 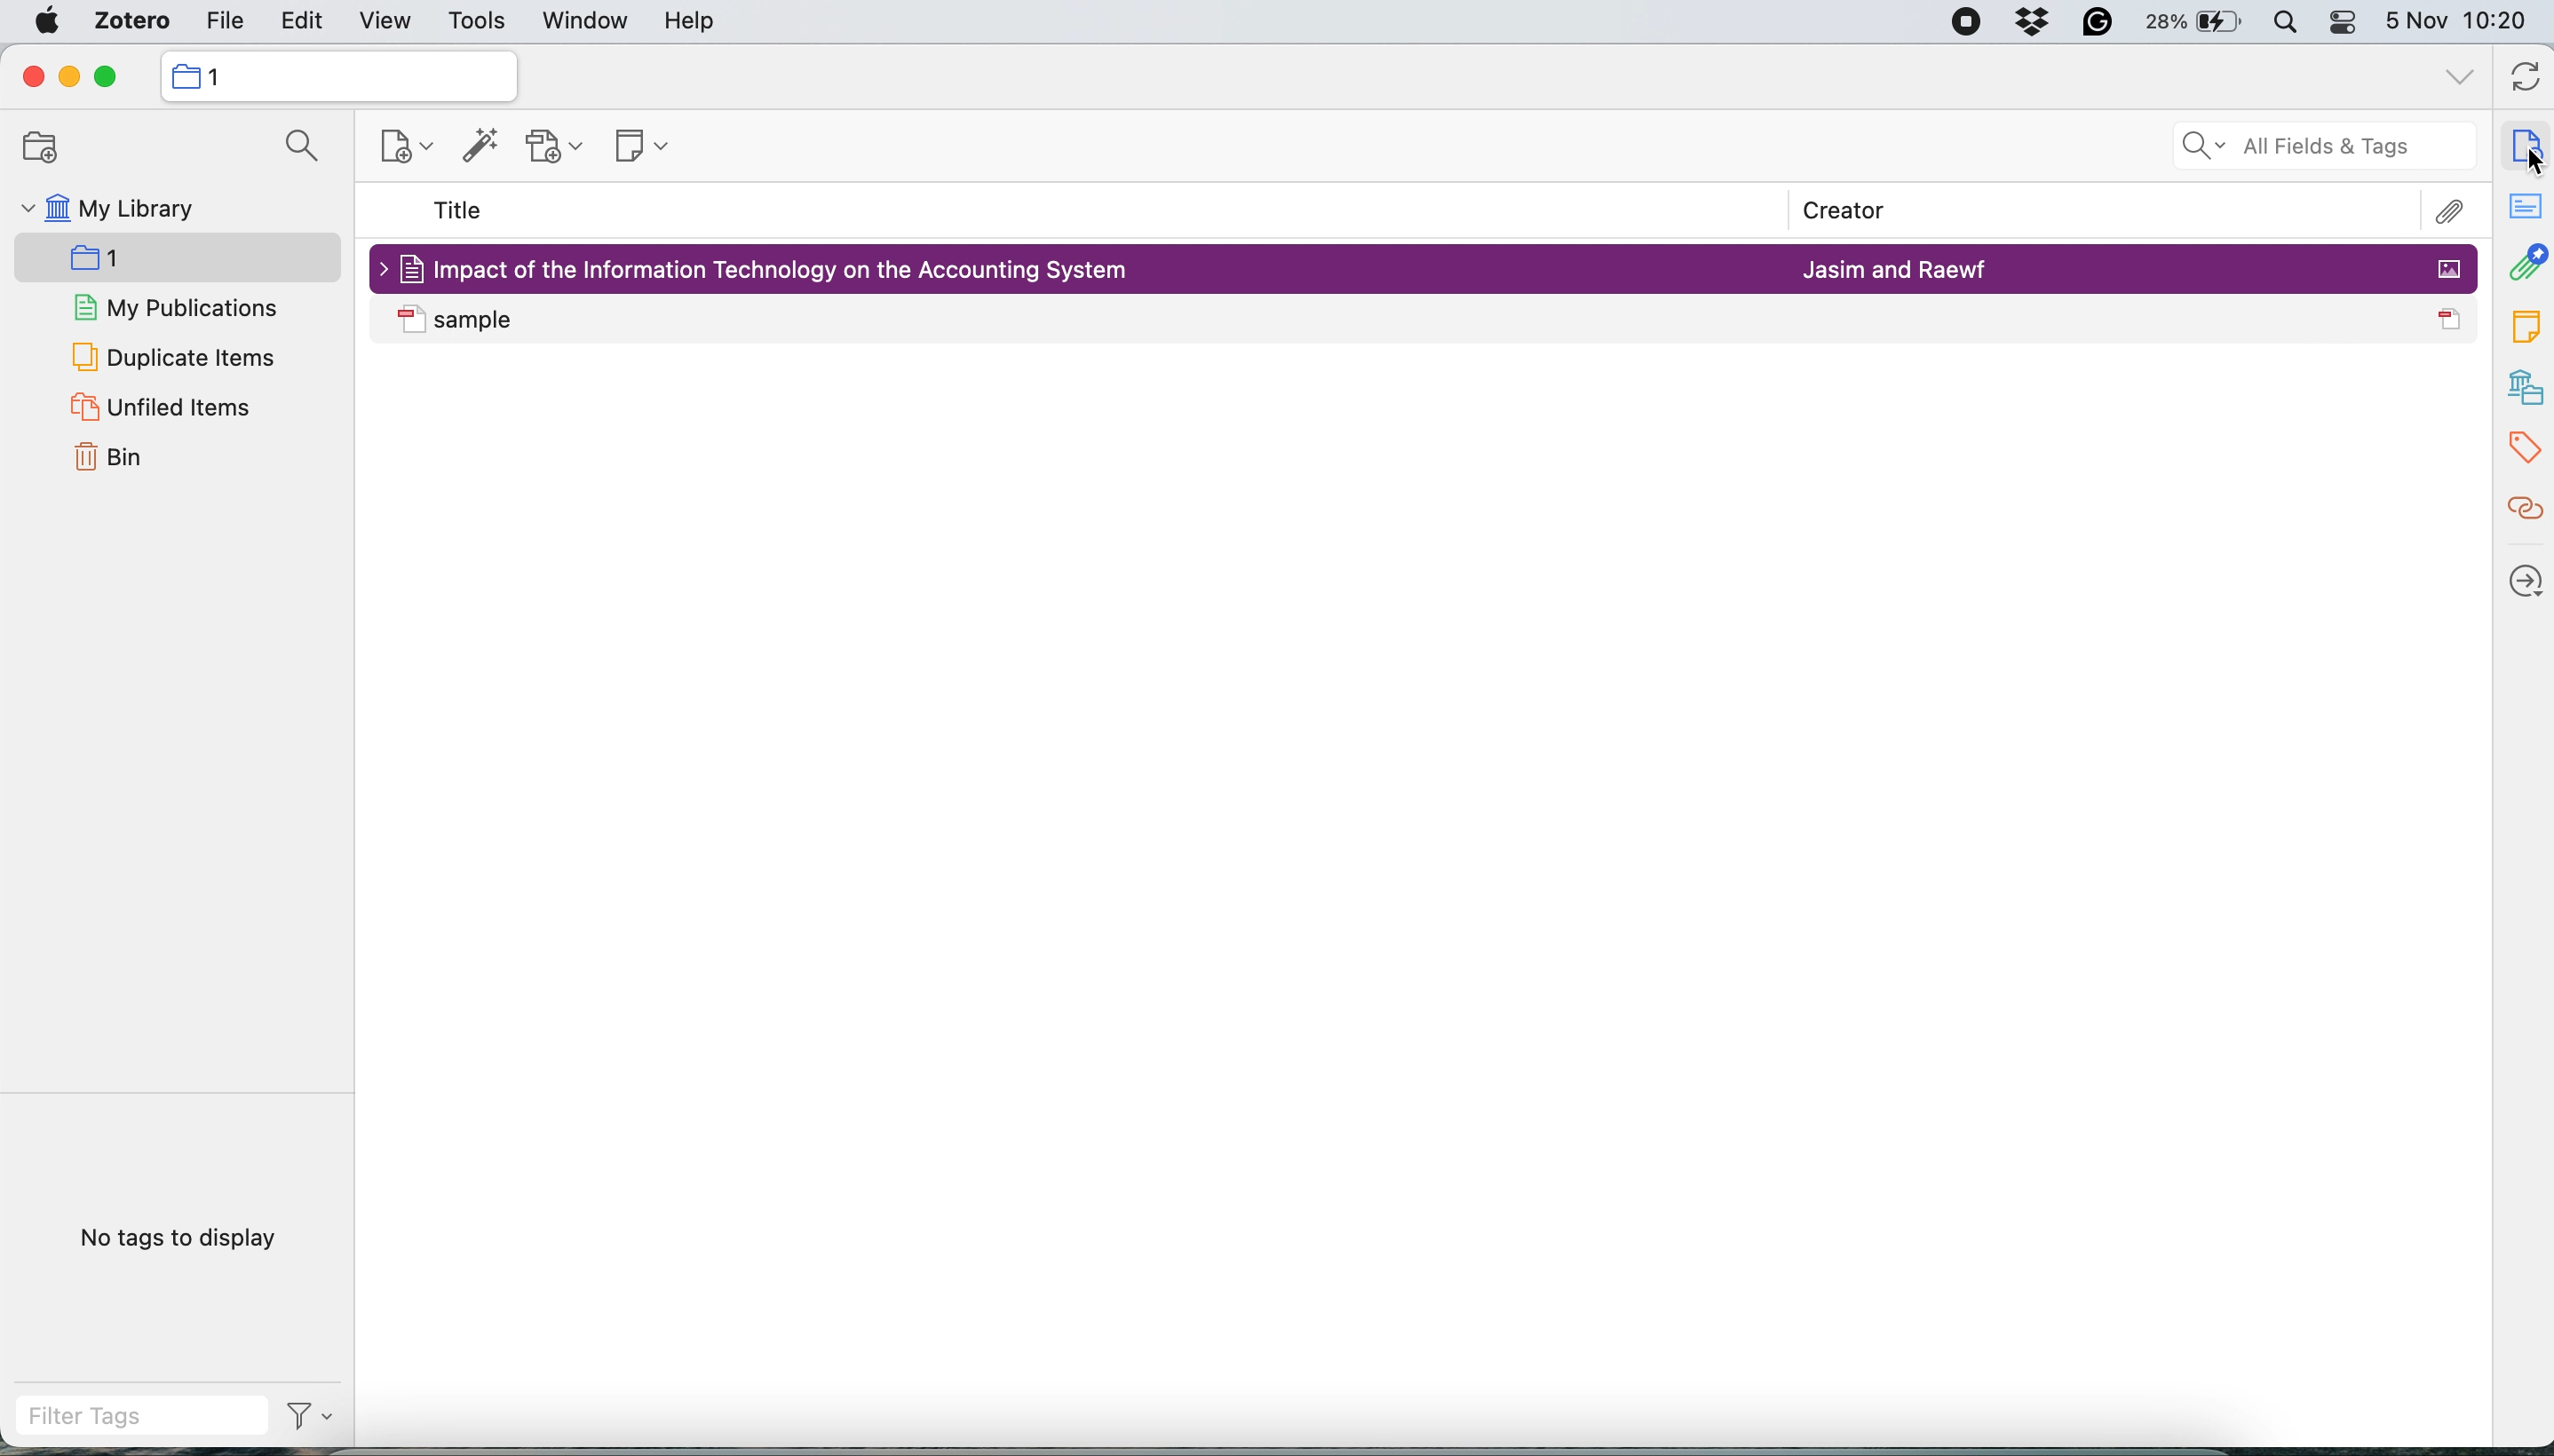 I want to click on refresh, so click(x=2524, y=81).